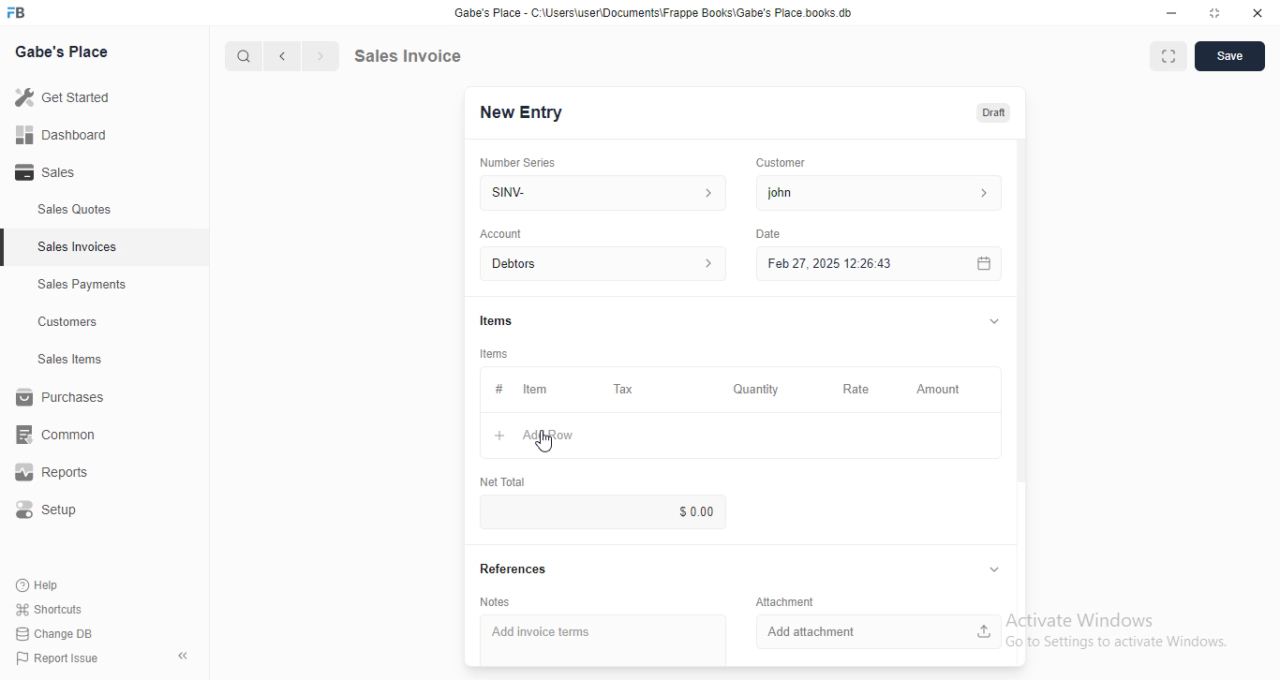 The height and width of the screenshot is (680, 1280). What do you see at coordinates (48, 171) in the screenshot?
I see `Sales` at bounding box center [48, 171].